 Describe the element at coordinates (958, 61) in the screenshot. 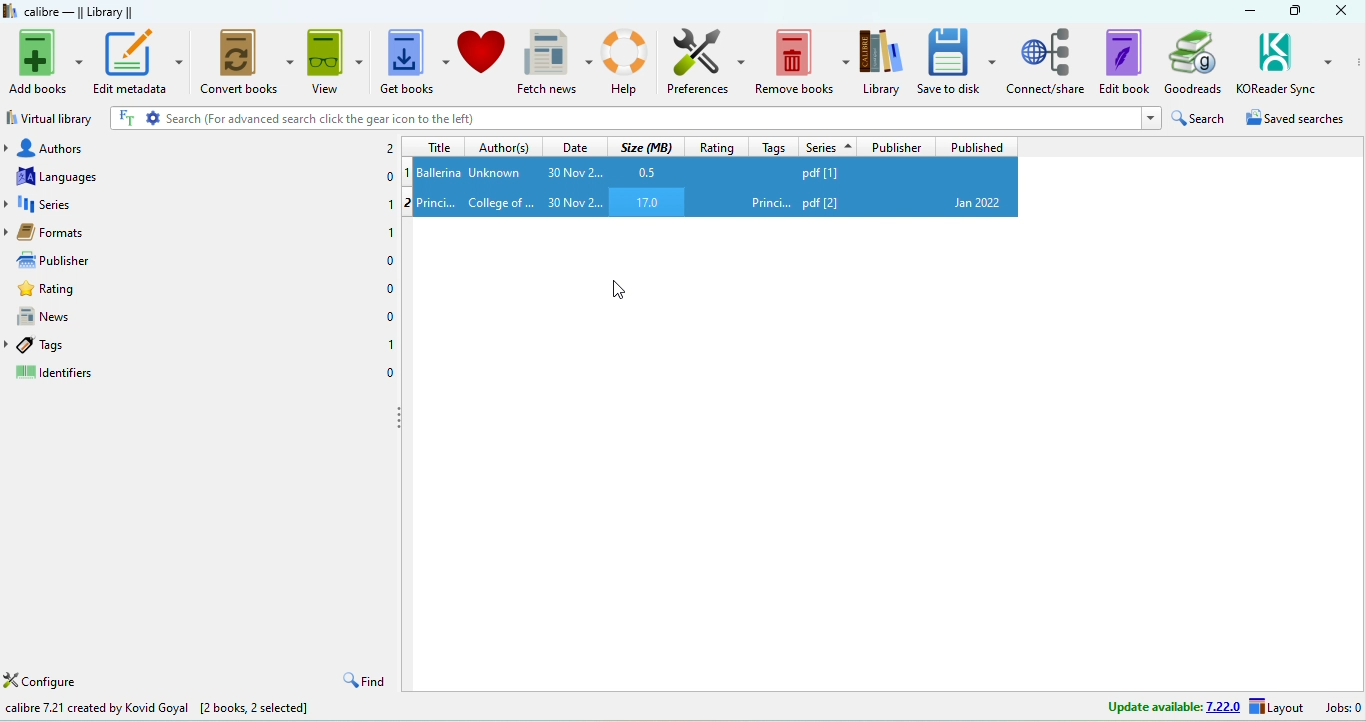

I see `Save to disk` at that location.